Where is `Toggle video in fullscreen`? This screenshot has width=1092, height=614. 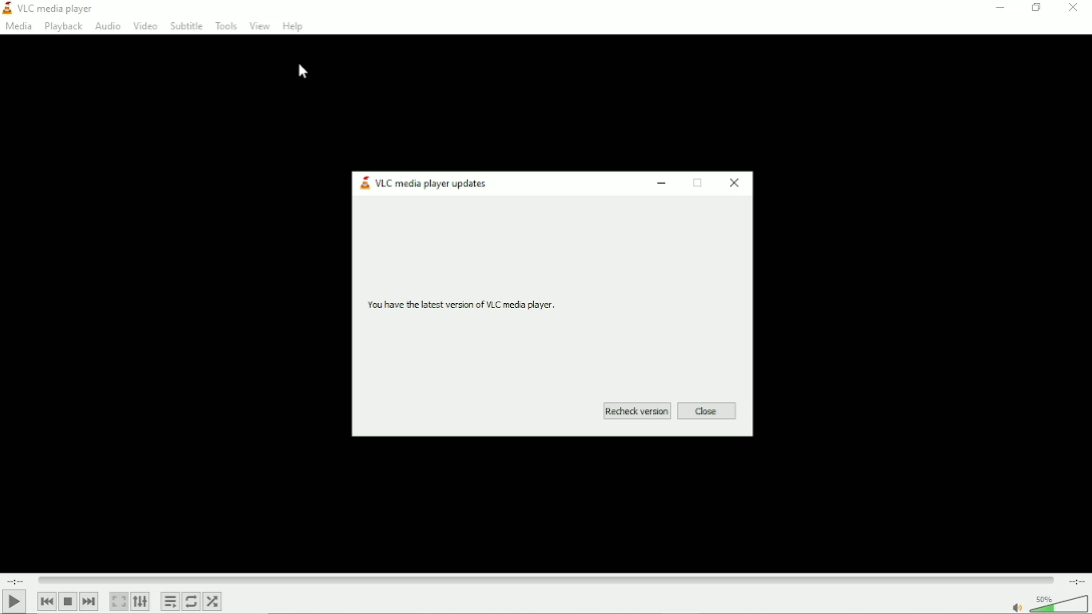 Toggle video in fullscreen is located at coordinates (119, 602).